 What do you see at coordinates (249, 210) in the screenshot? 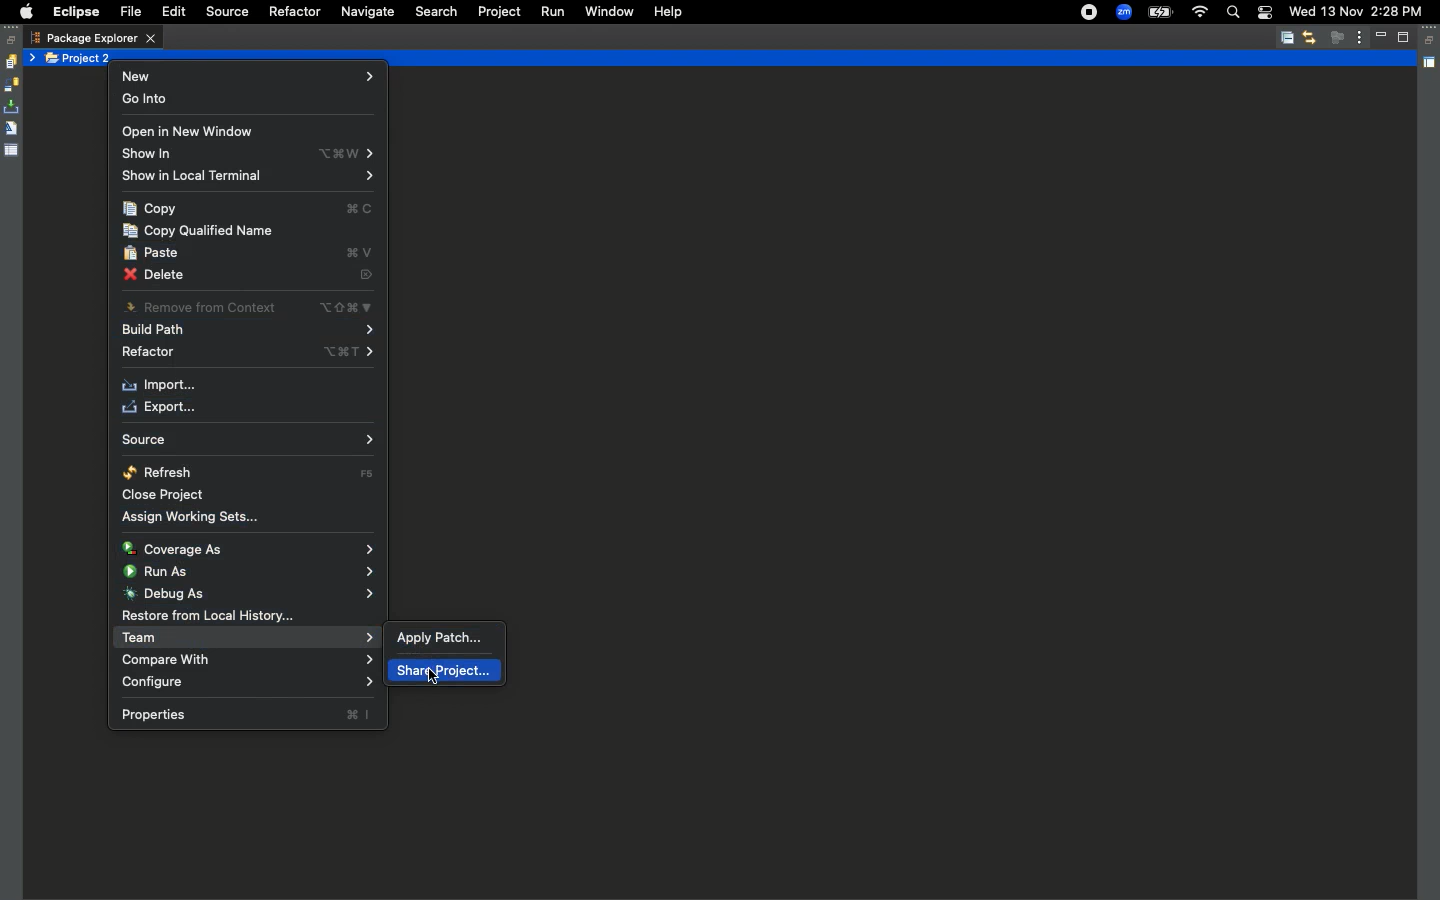
I see `Copy` at bounding box center [249, 210].